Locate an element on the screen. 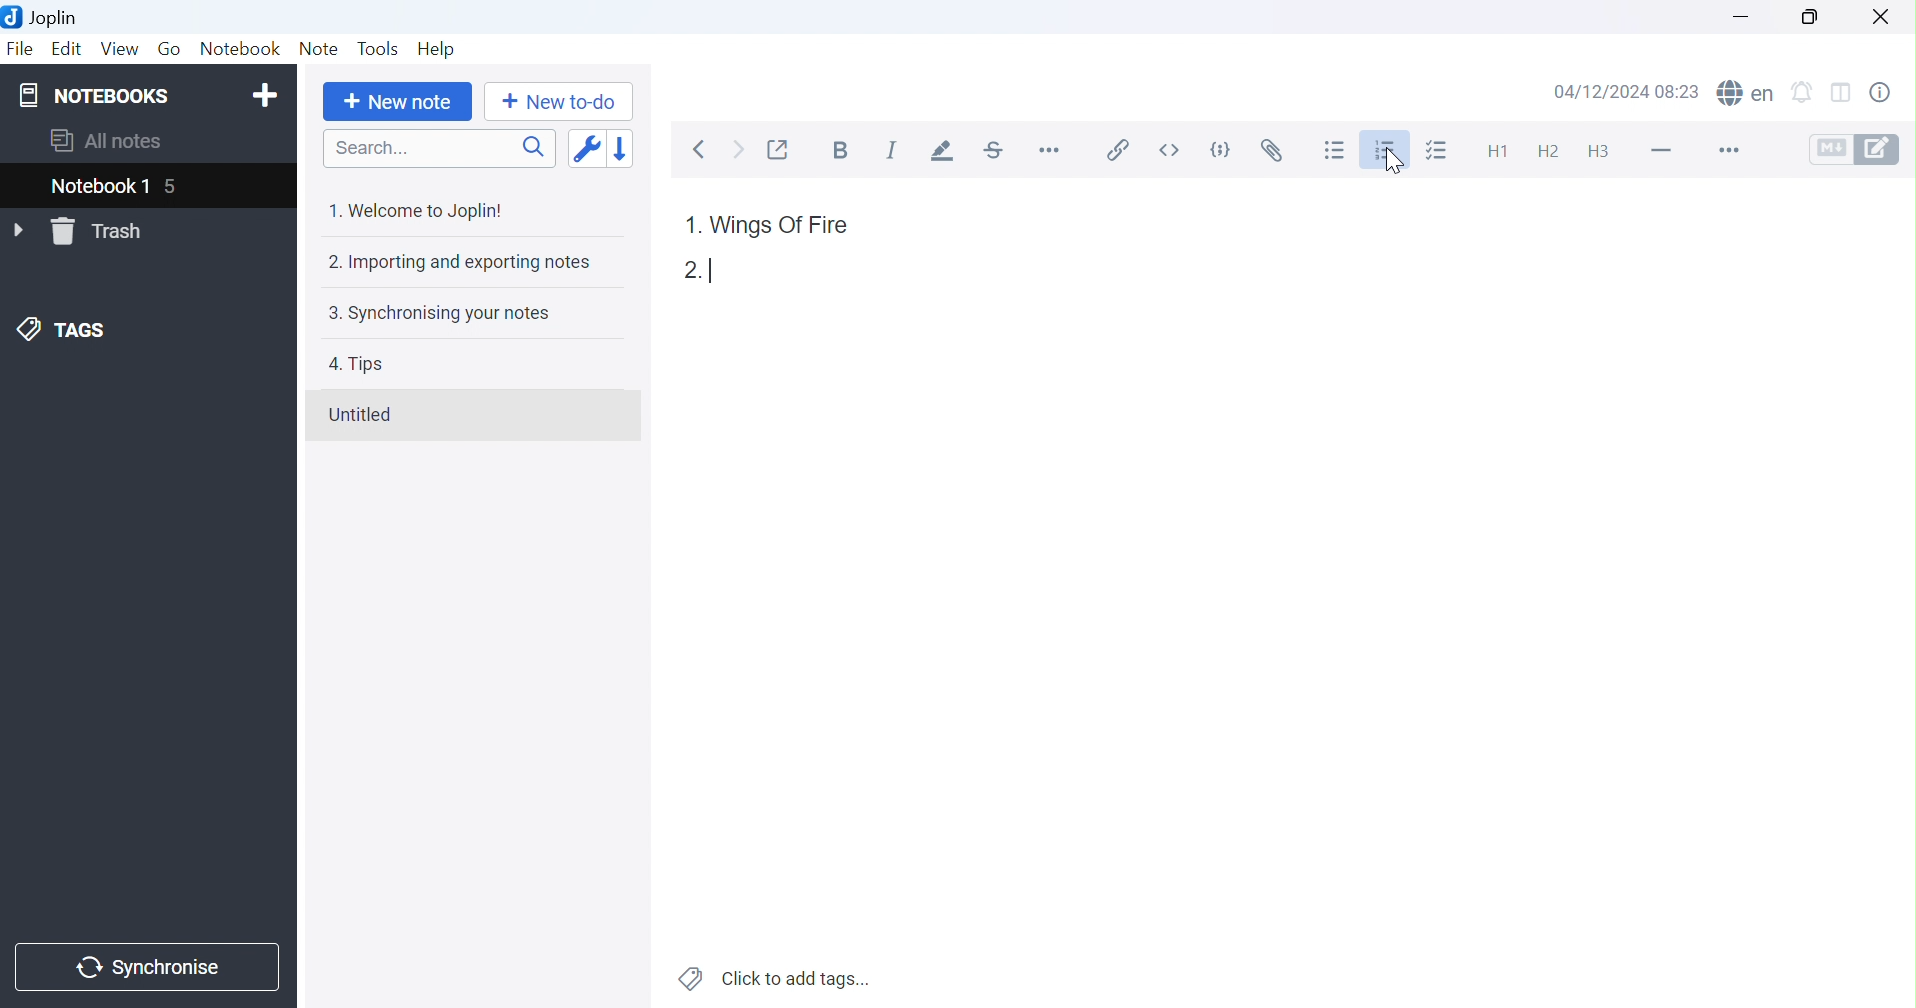 This screenshot has width=1916, height=1008. Checkbox list is located at coordinates (1441, 153).